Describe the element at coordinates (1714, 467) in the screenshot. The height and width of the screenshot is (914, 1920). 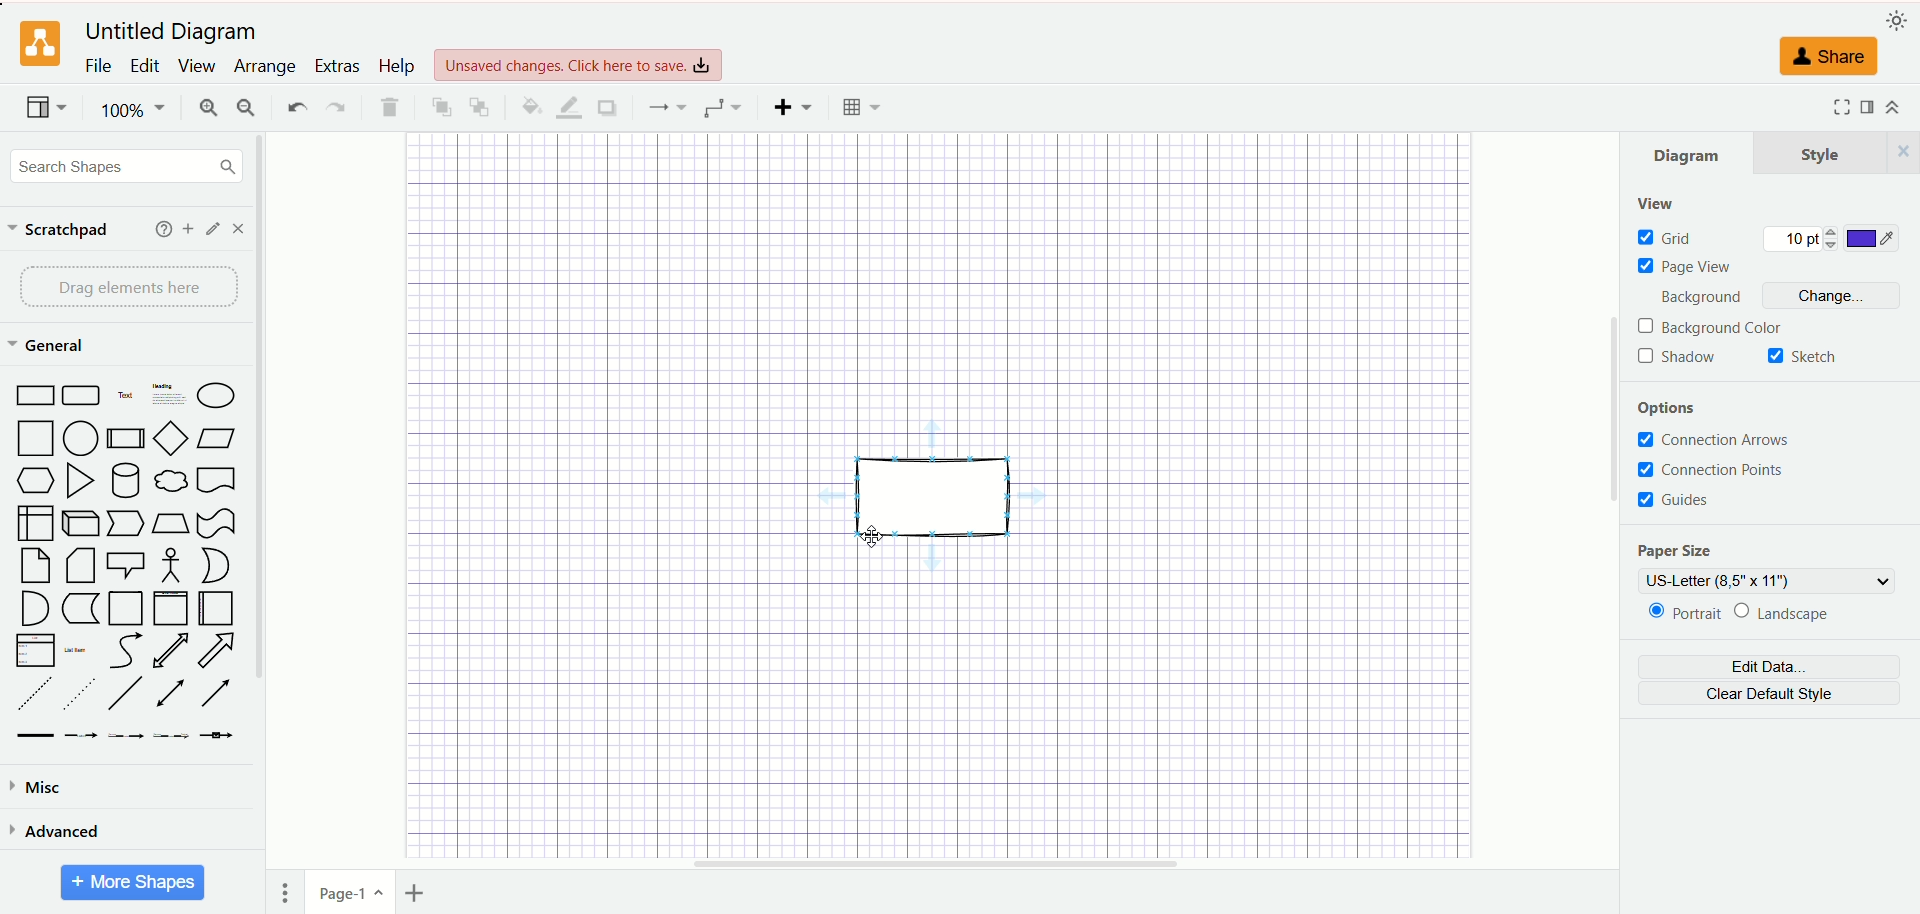
I see `connection point` at that location.